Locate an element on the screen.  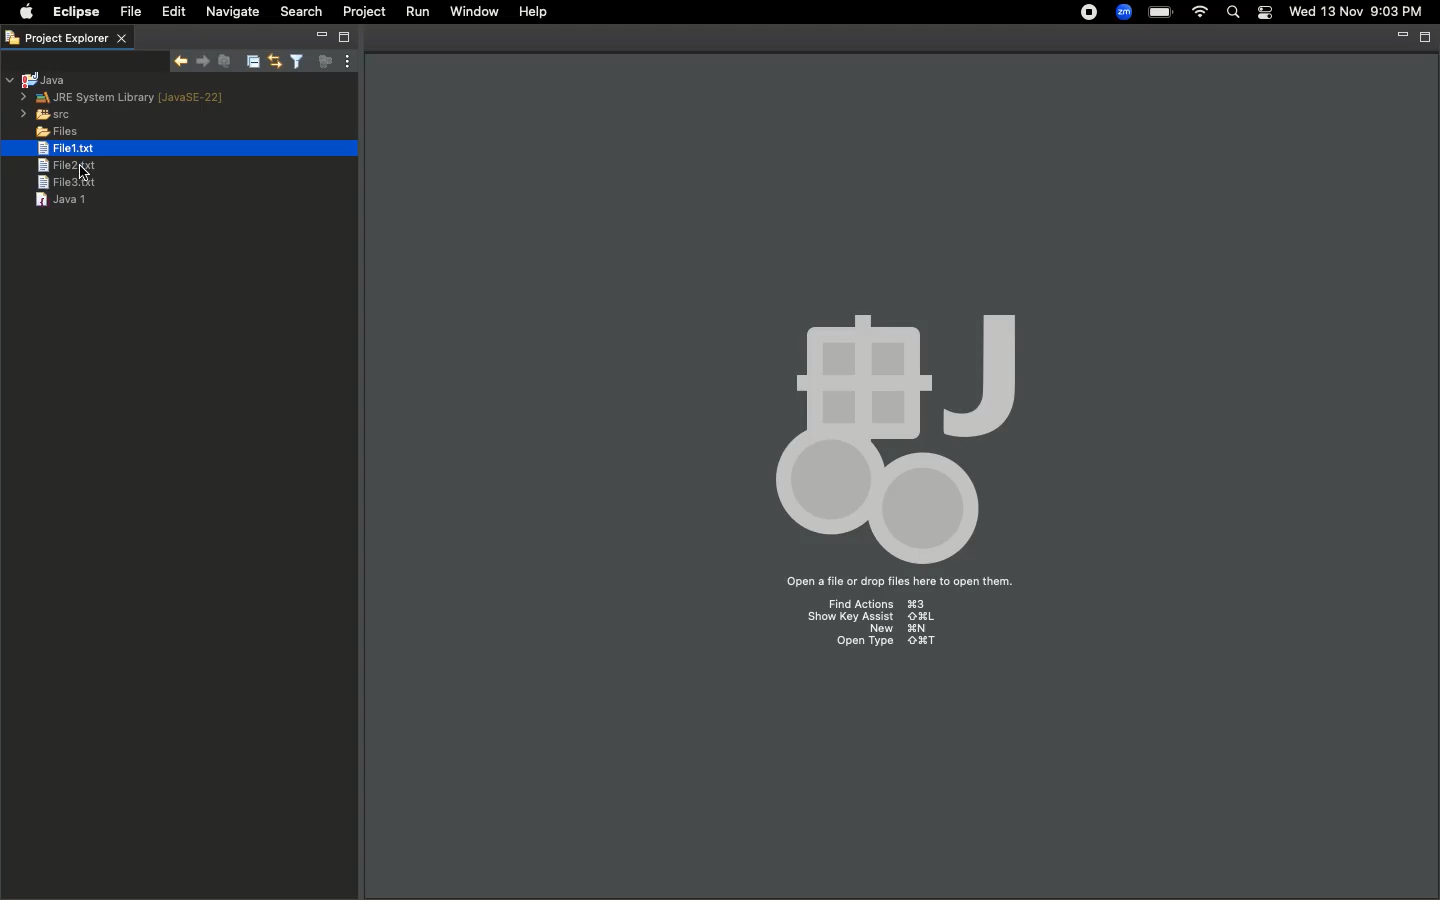
Eclipse is located at coordinates (73, 12).